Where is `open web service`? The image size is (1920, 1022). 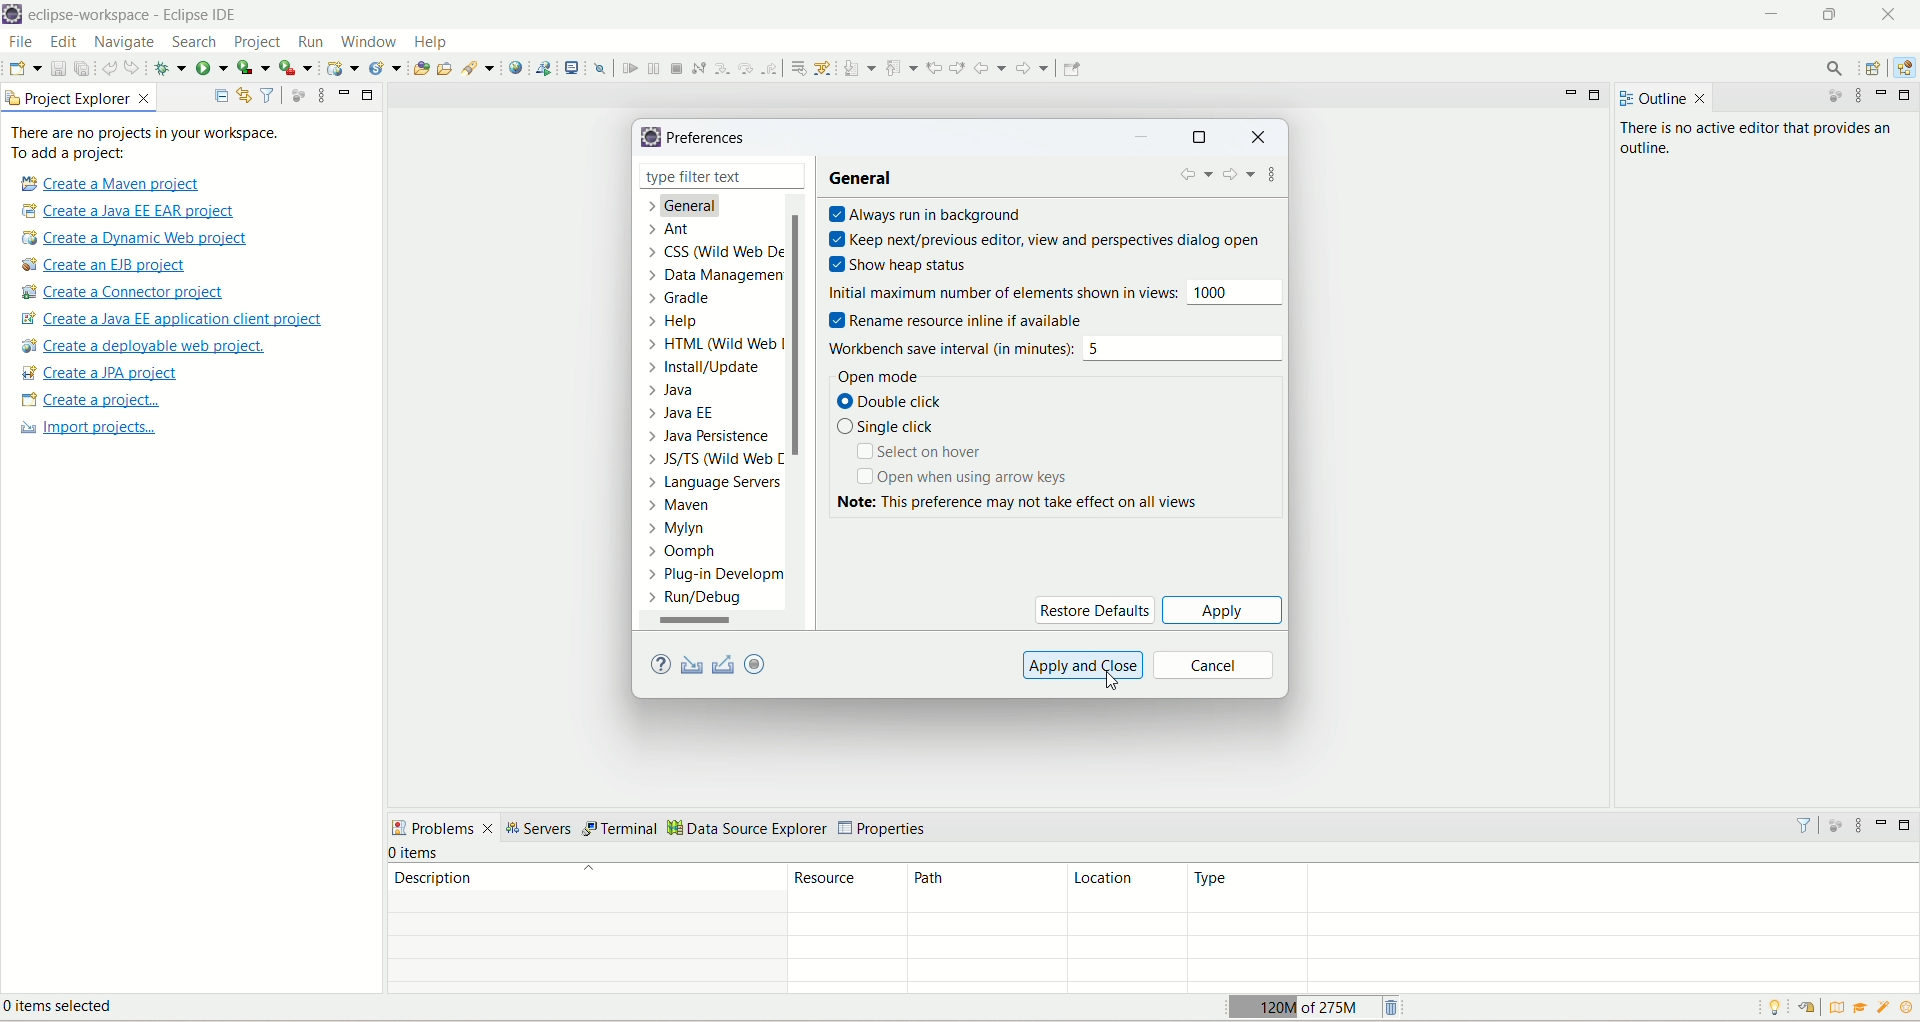 open web service is located at coordinates (516, 68).